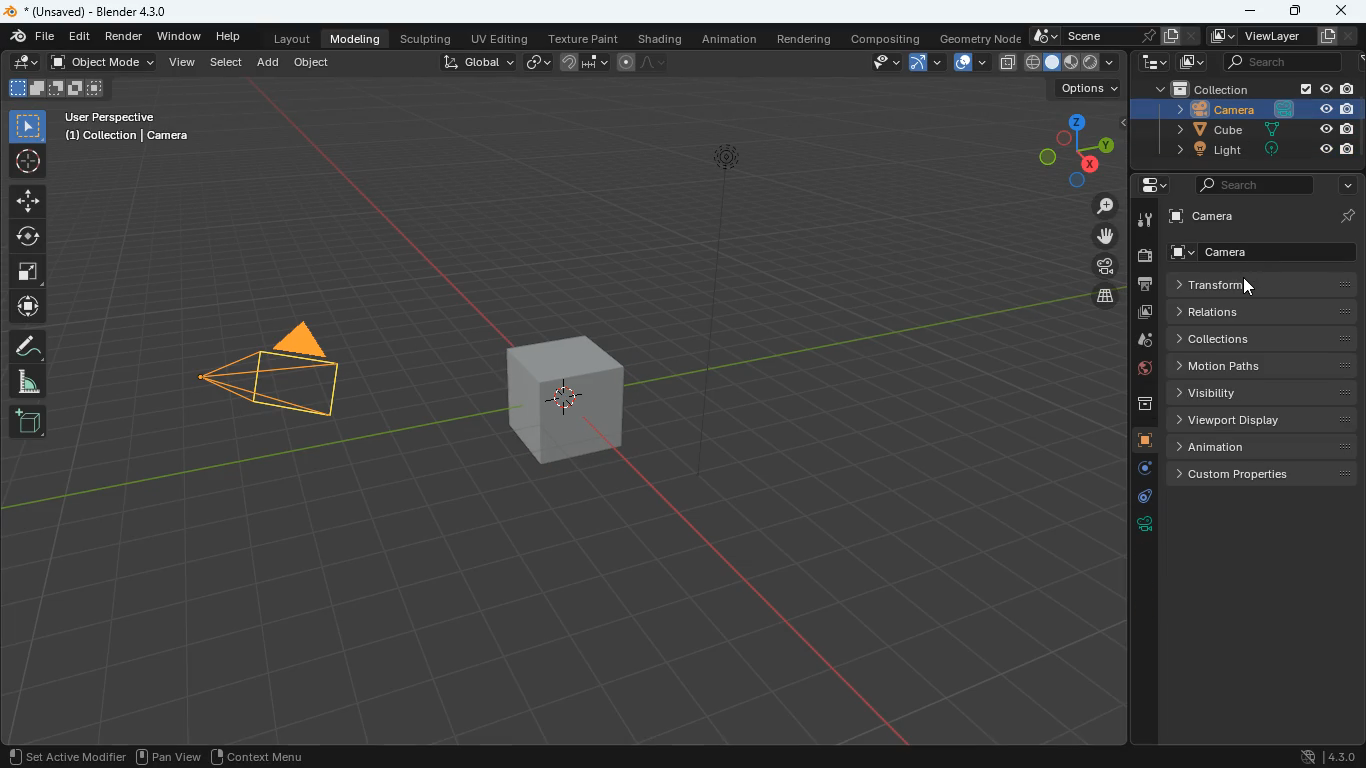  Describe the element at coordinates (34, 381) in the screenshot. I see `angle` at that location.